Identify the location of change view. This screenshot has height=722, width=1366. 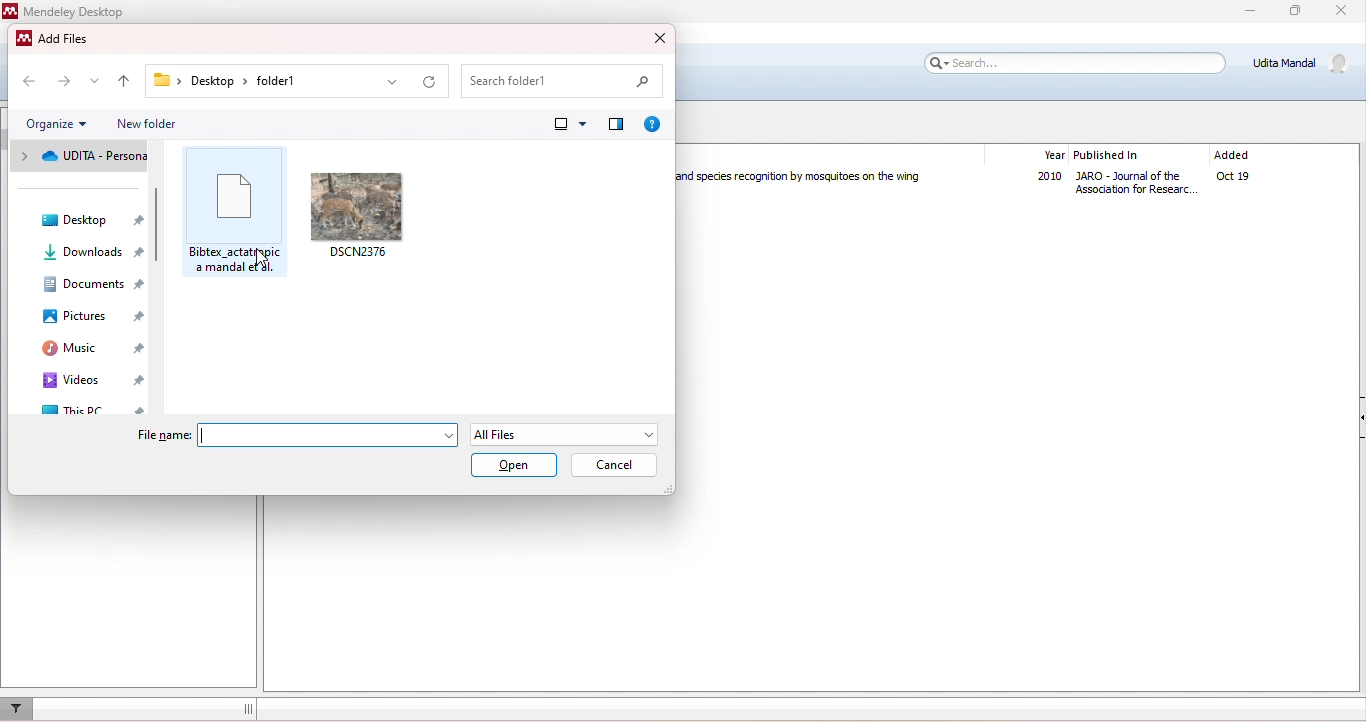
(570, 124).